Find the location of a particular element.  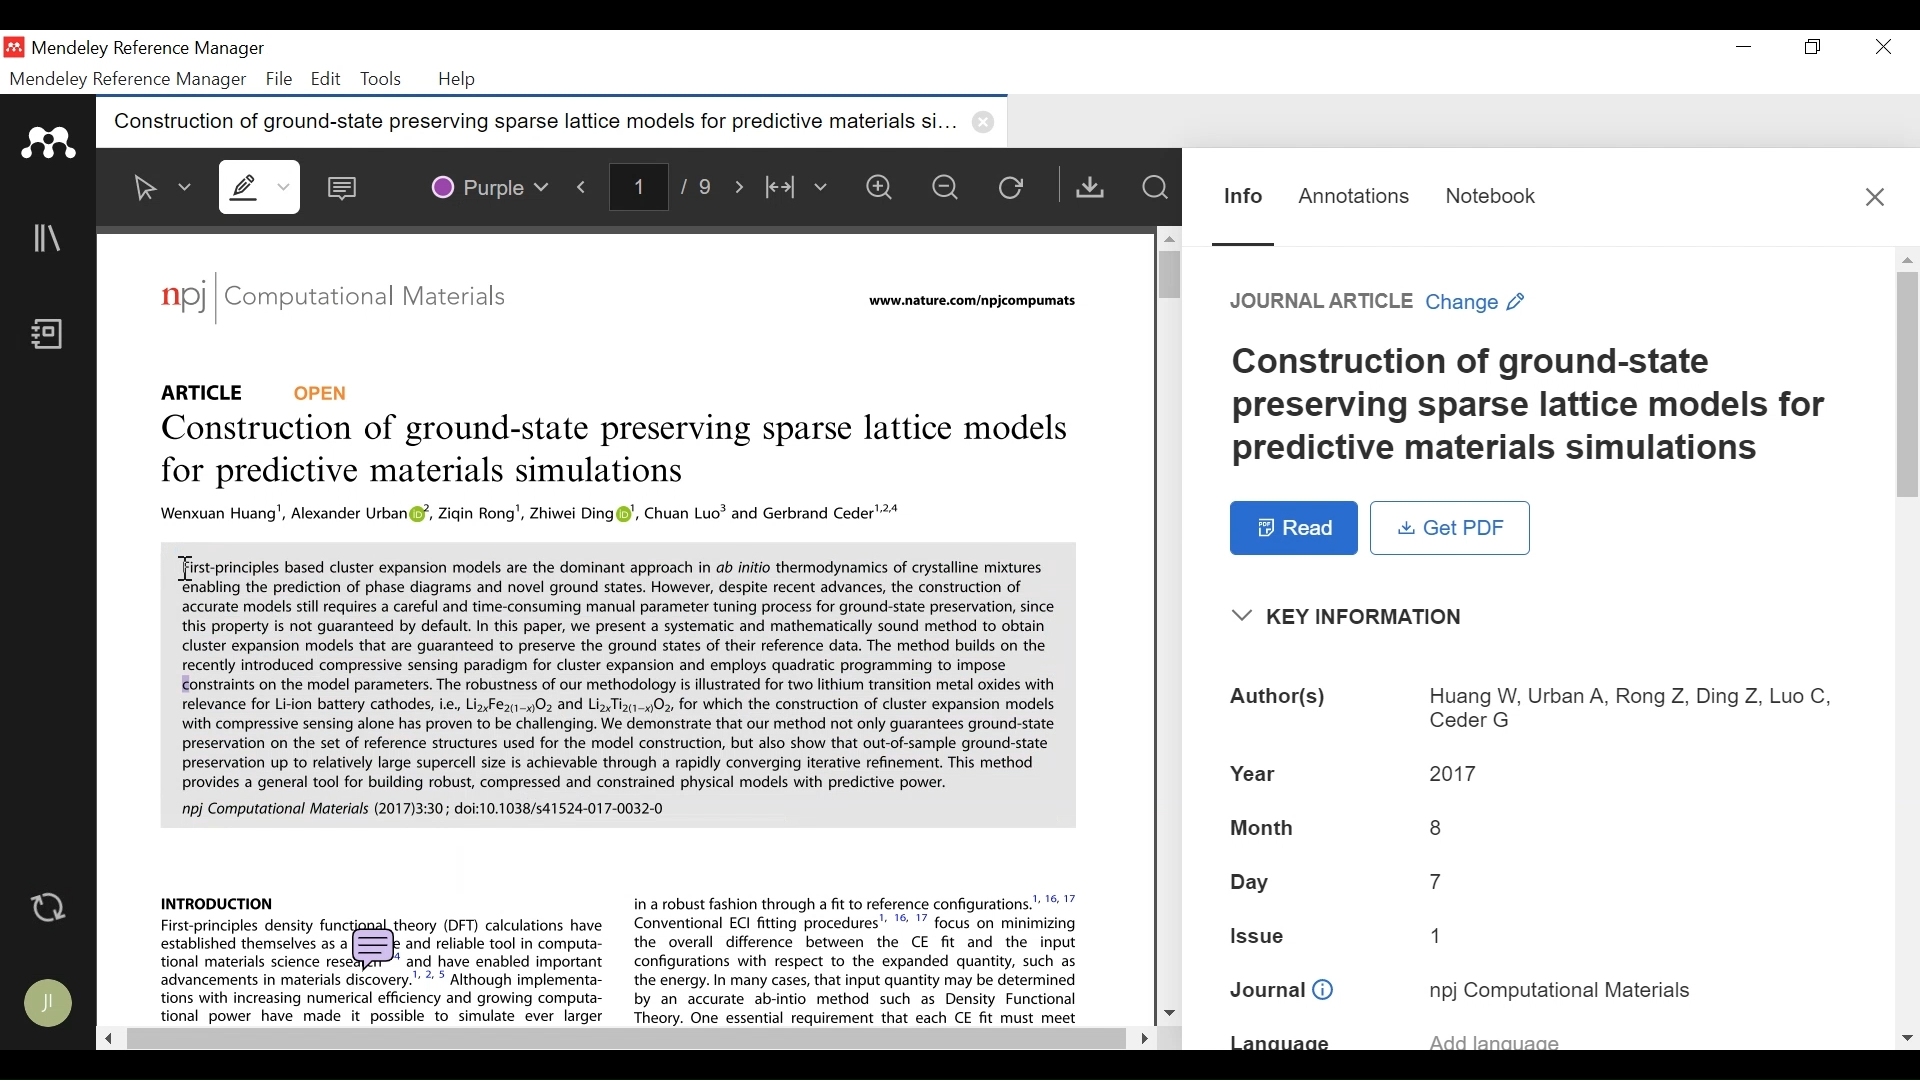

Notebook is located at coordinates (53, 336).